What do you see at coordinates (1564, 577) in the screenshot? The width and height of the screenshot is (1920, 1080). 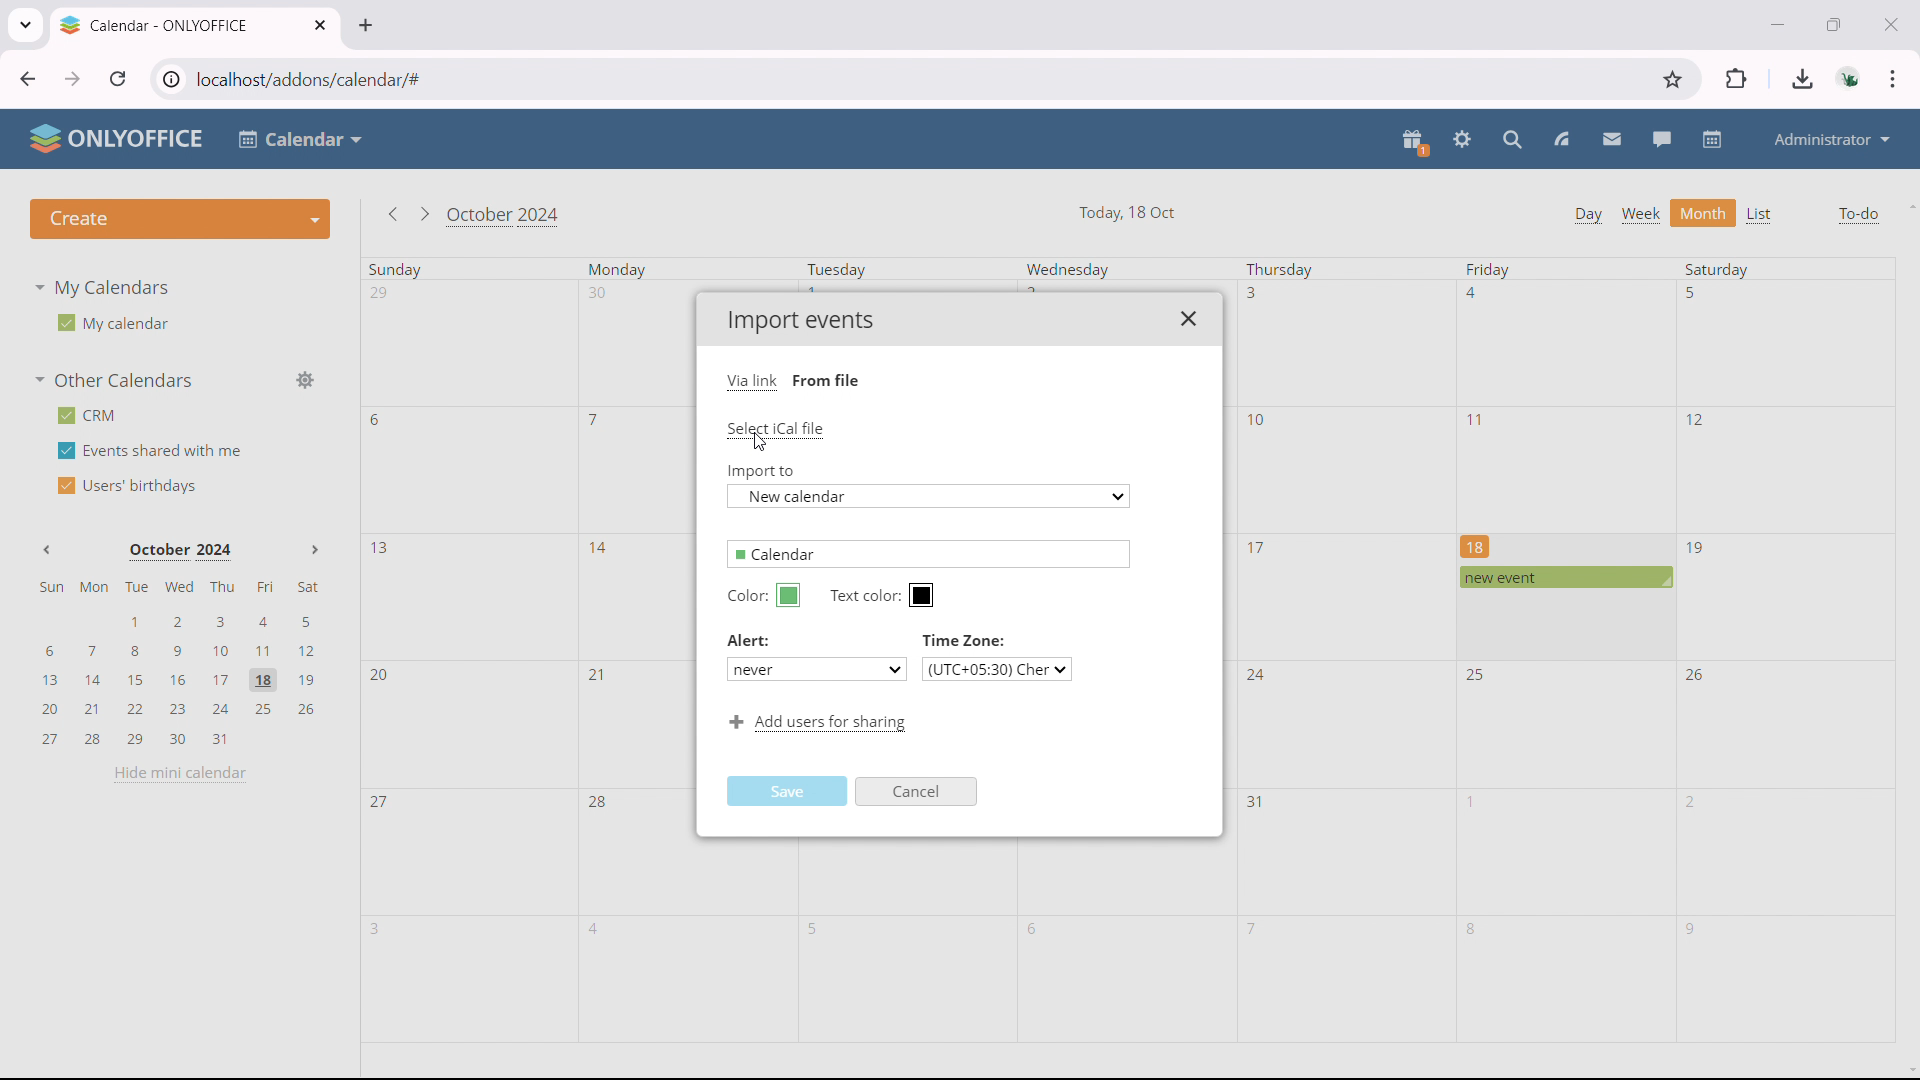 I see `scheduled event` at bounding box center [1564, 577].